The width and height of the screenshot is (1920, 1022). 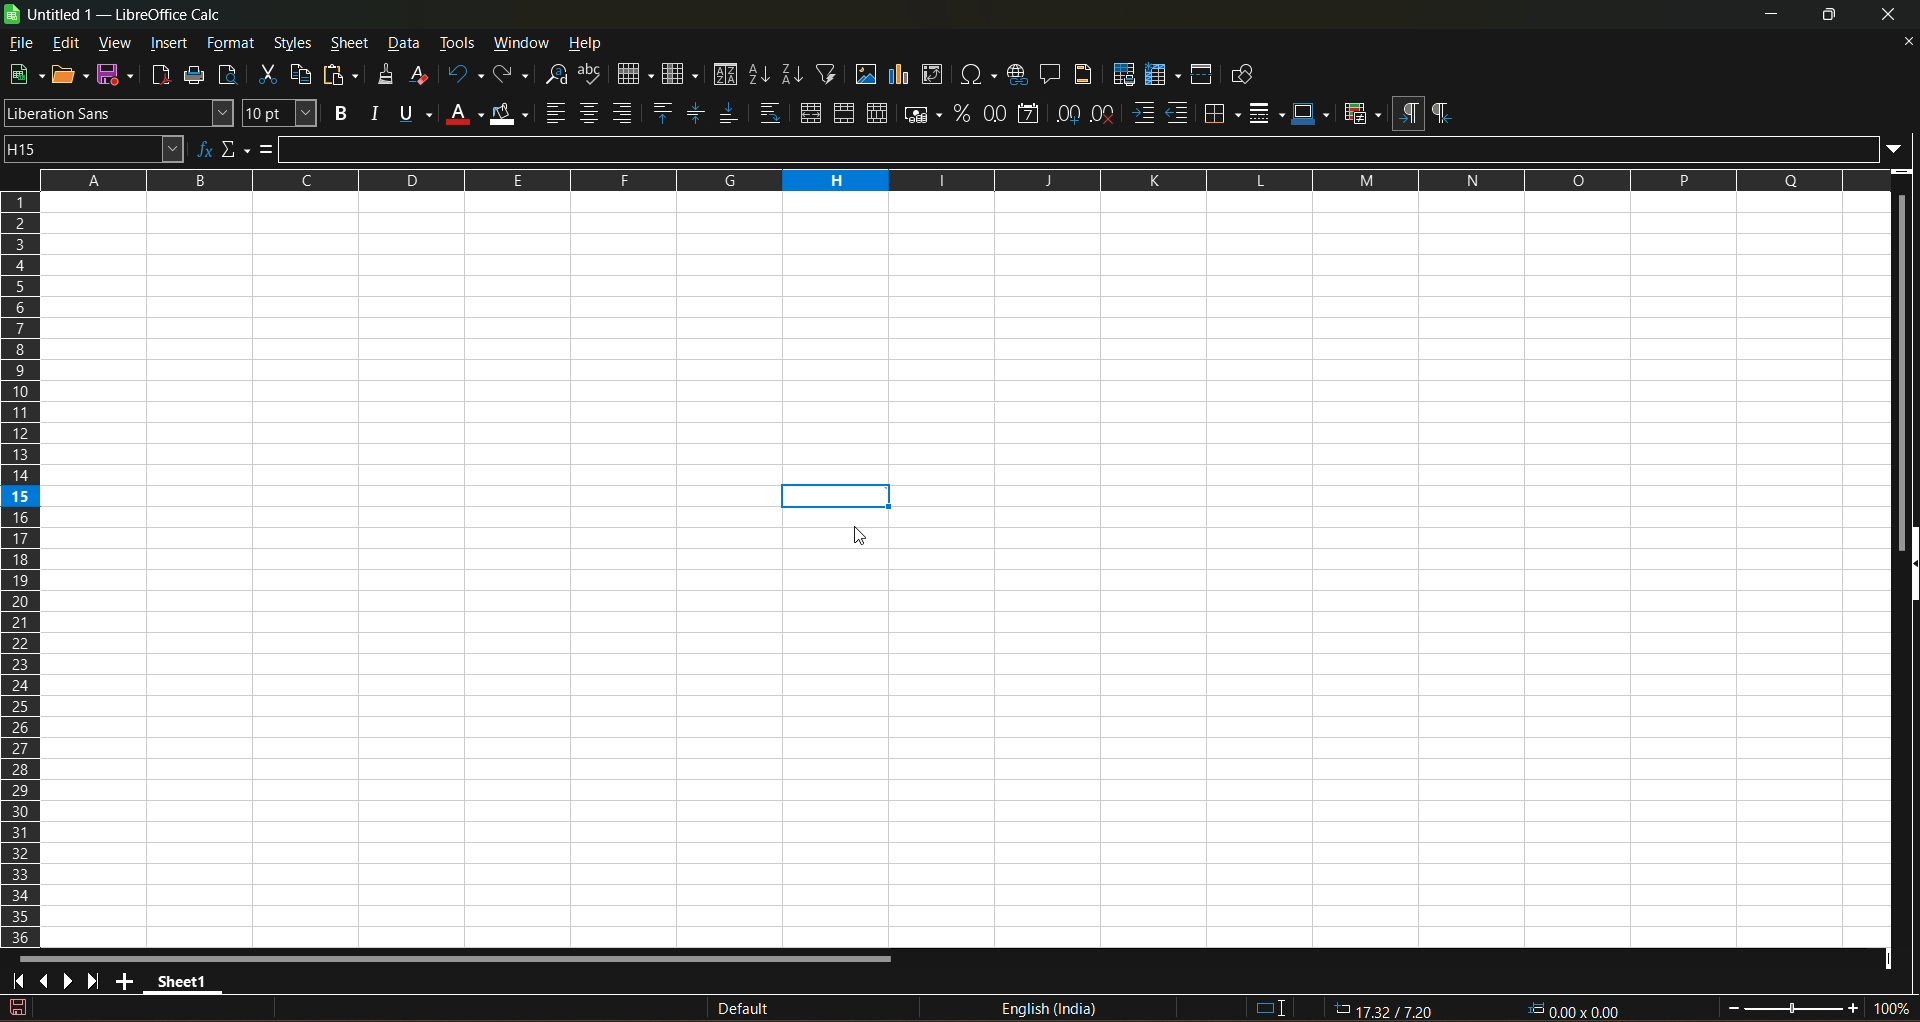 I want to click on conditional, so click(x=1363, y=112).